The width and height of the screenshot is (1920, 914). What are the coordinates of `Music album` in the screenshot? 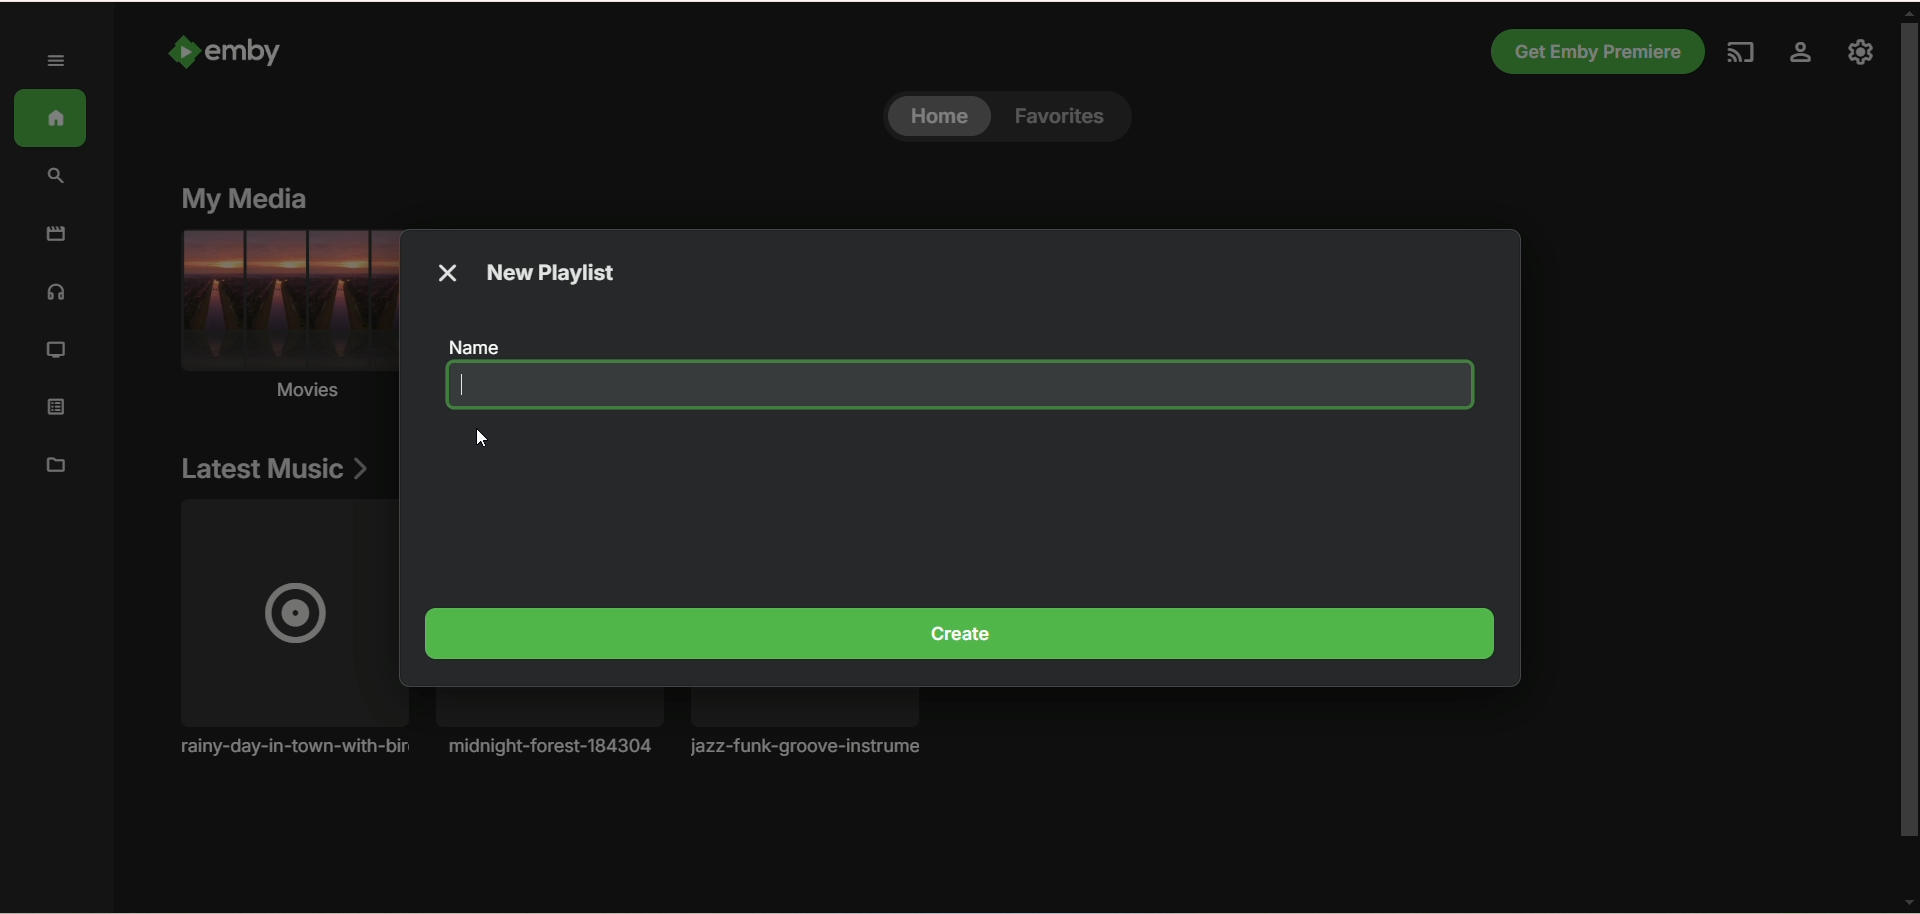 It's located at (284, 629).